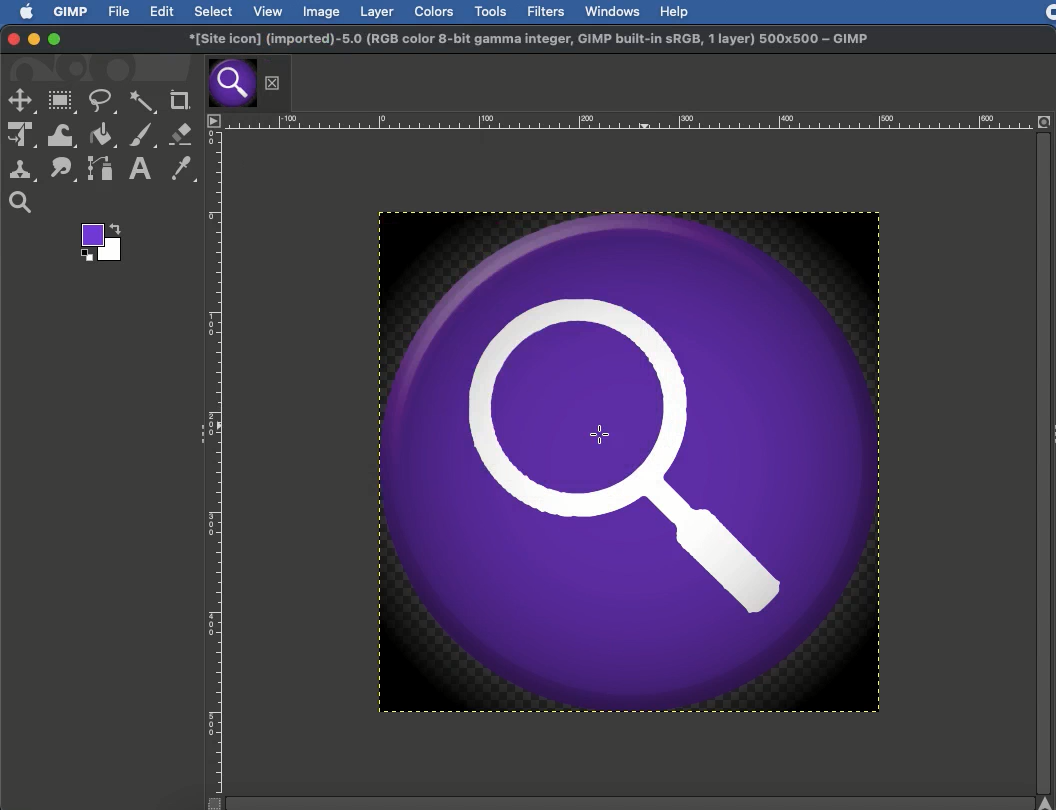  I want to click on Scroll, so click(1047, 472).